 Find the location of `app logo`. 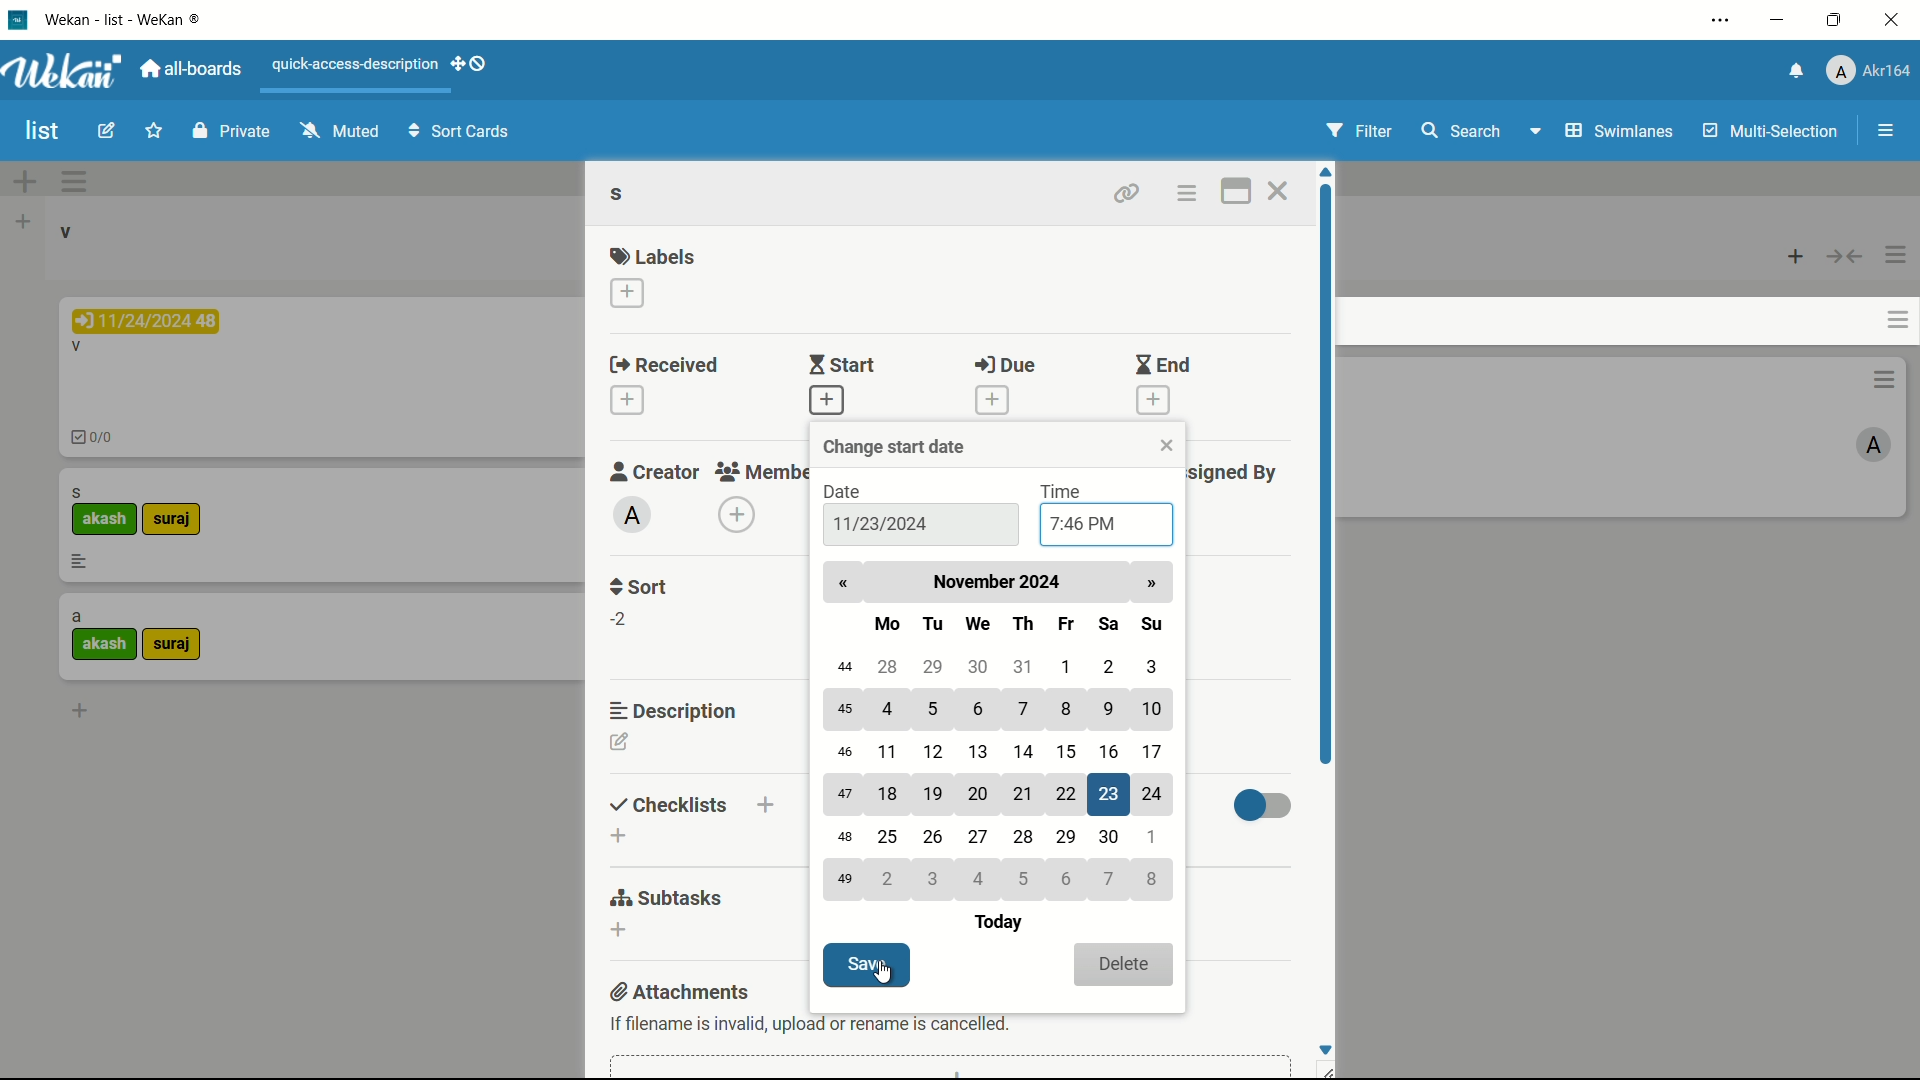

app logo is located at coordinates (65, 71).